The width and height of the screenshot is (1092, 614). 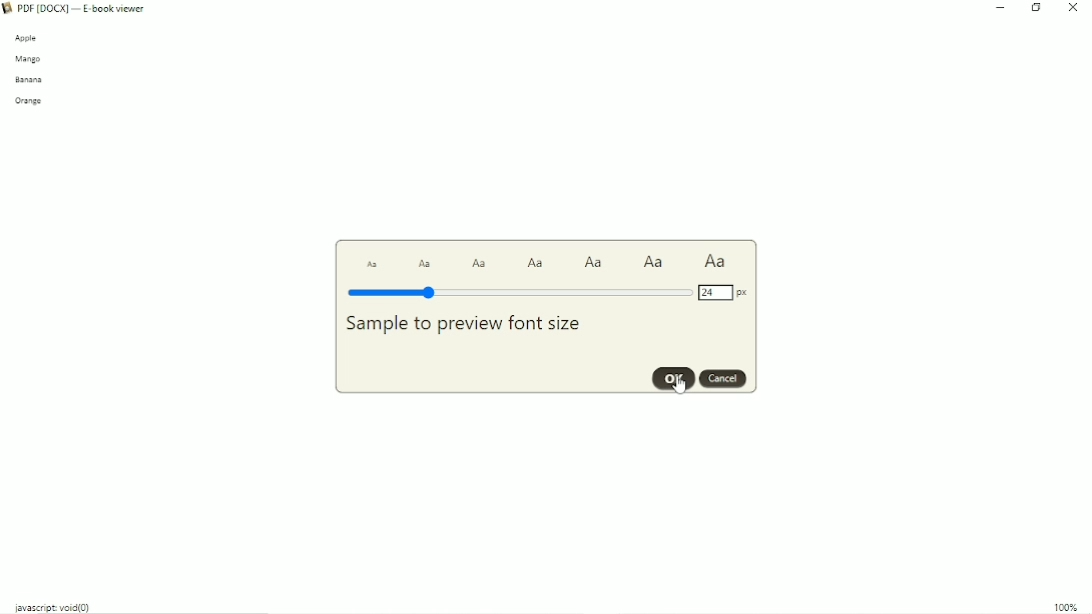 What do you see at coordinates (29, 60) in the screenshot?
I see `mango` at bounding box center [29, 60].